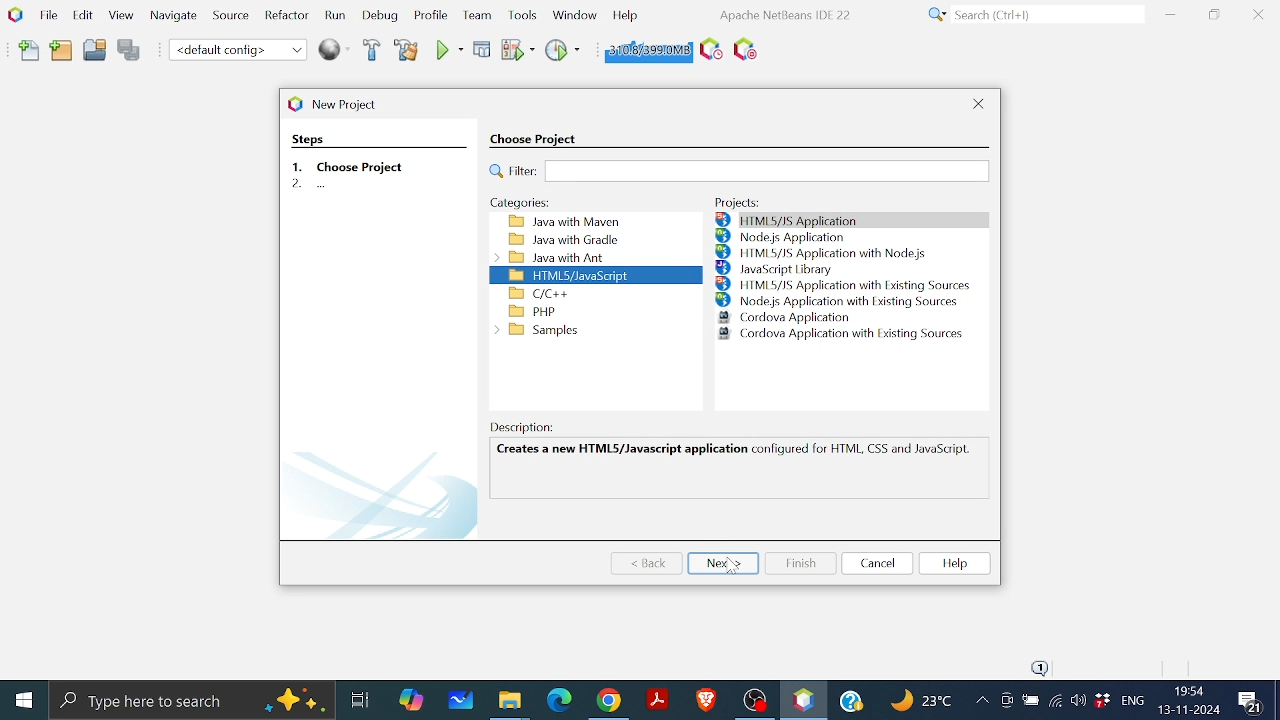 This screenshot has height=720, width=1280. Describe the element at coordinates (1053, 698) in the screenshot. I see `Internet Access` at that location.